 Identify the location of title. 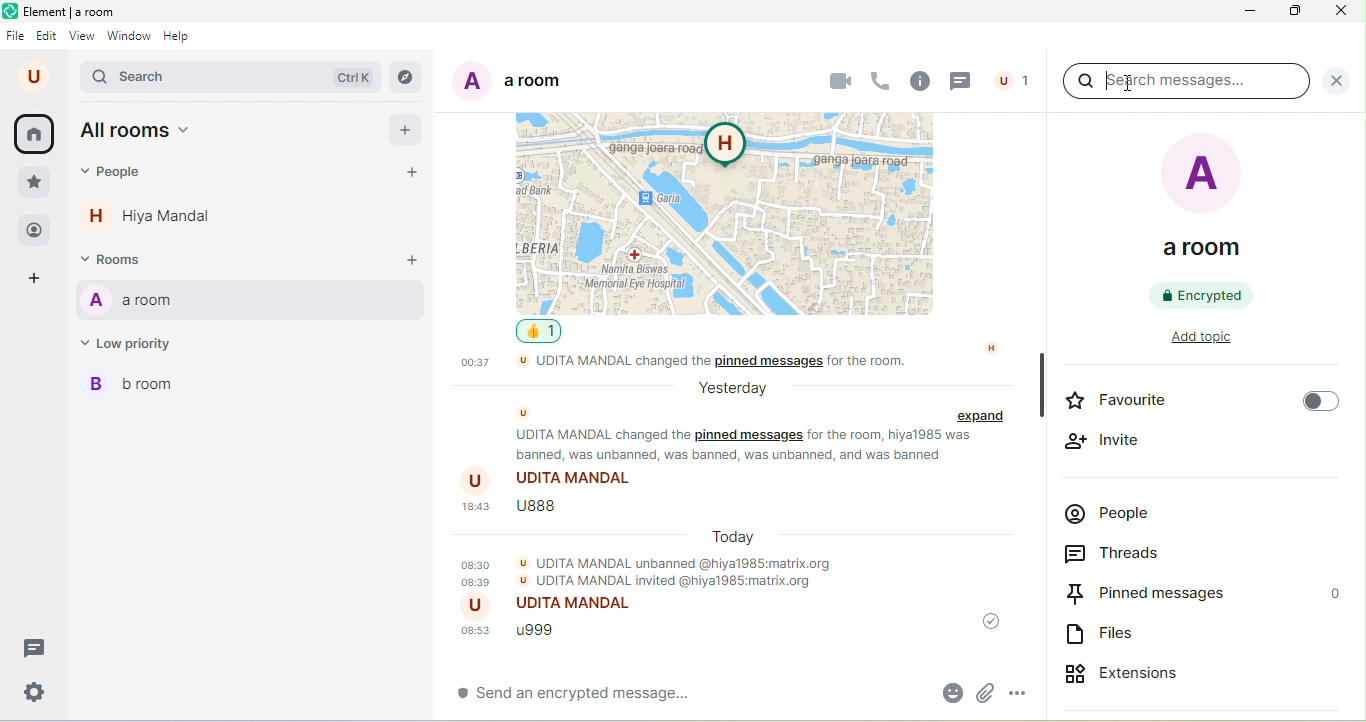
(66, 13).